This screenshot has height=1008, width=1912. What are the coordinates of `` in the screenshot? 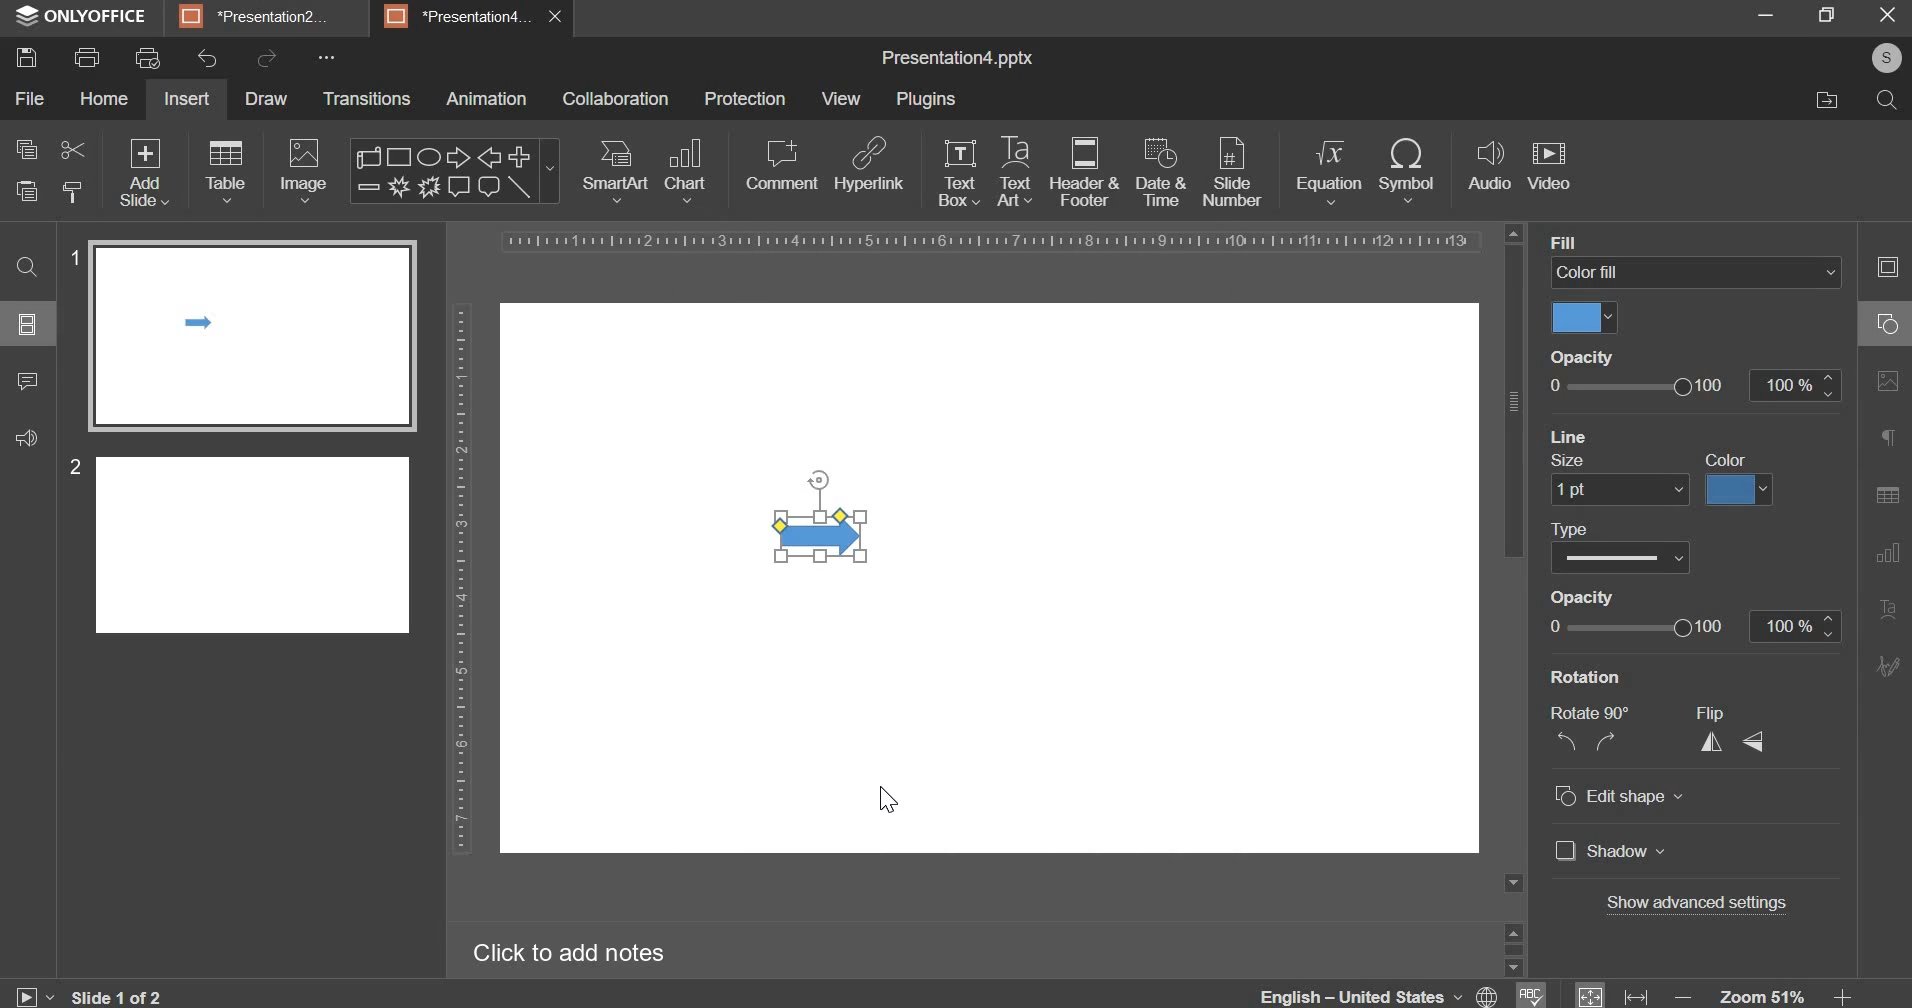 It's located at (1709, 905).